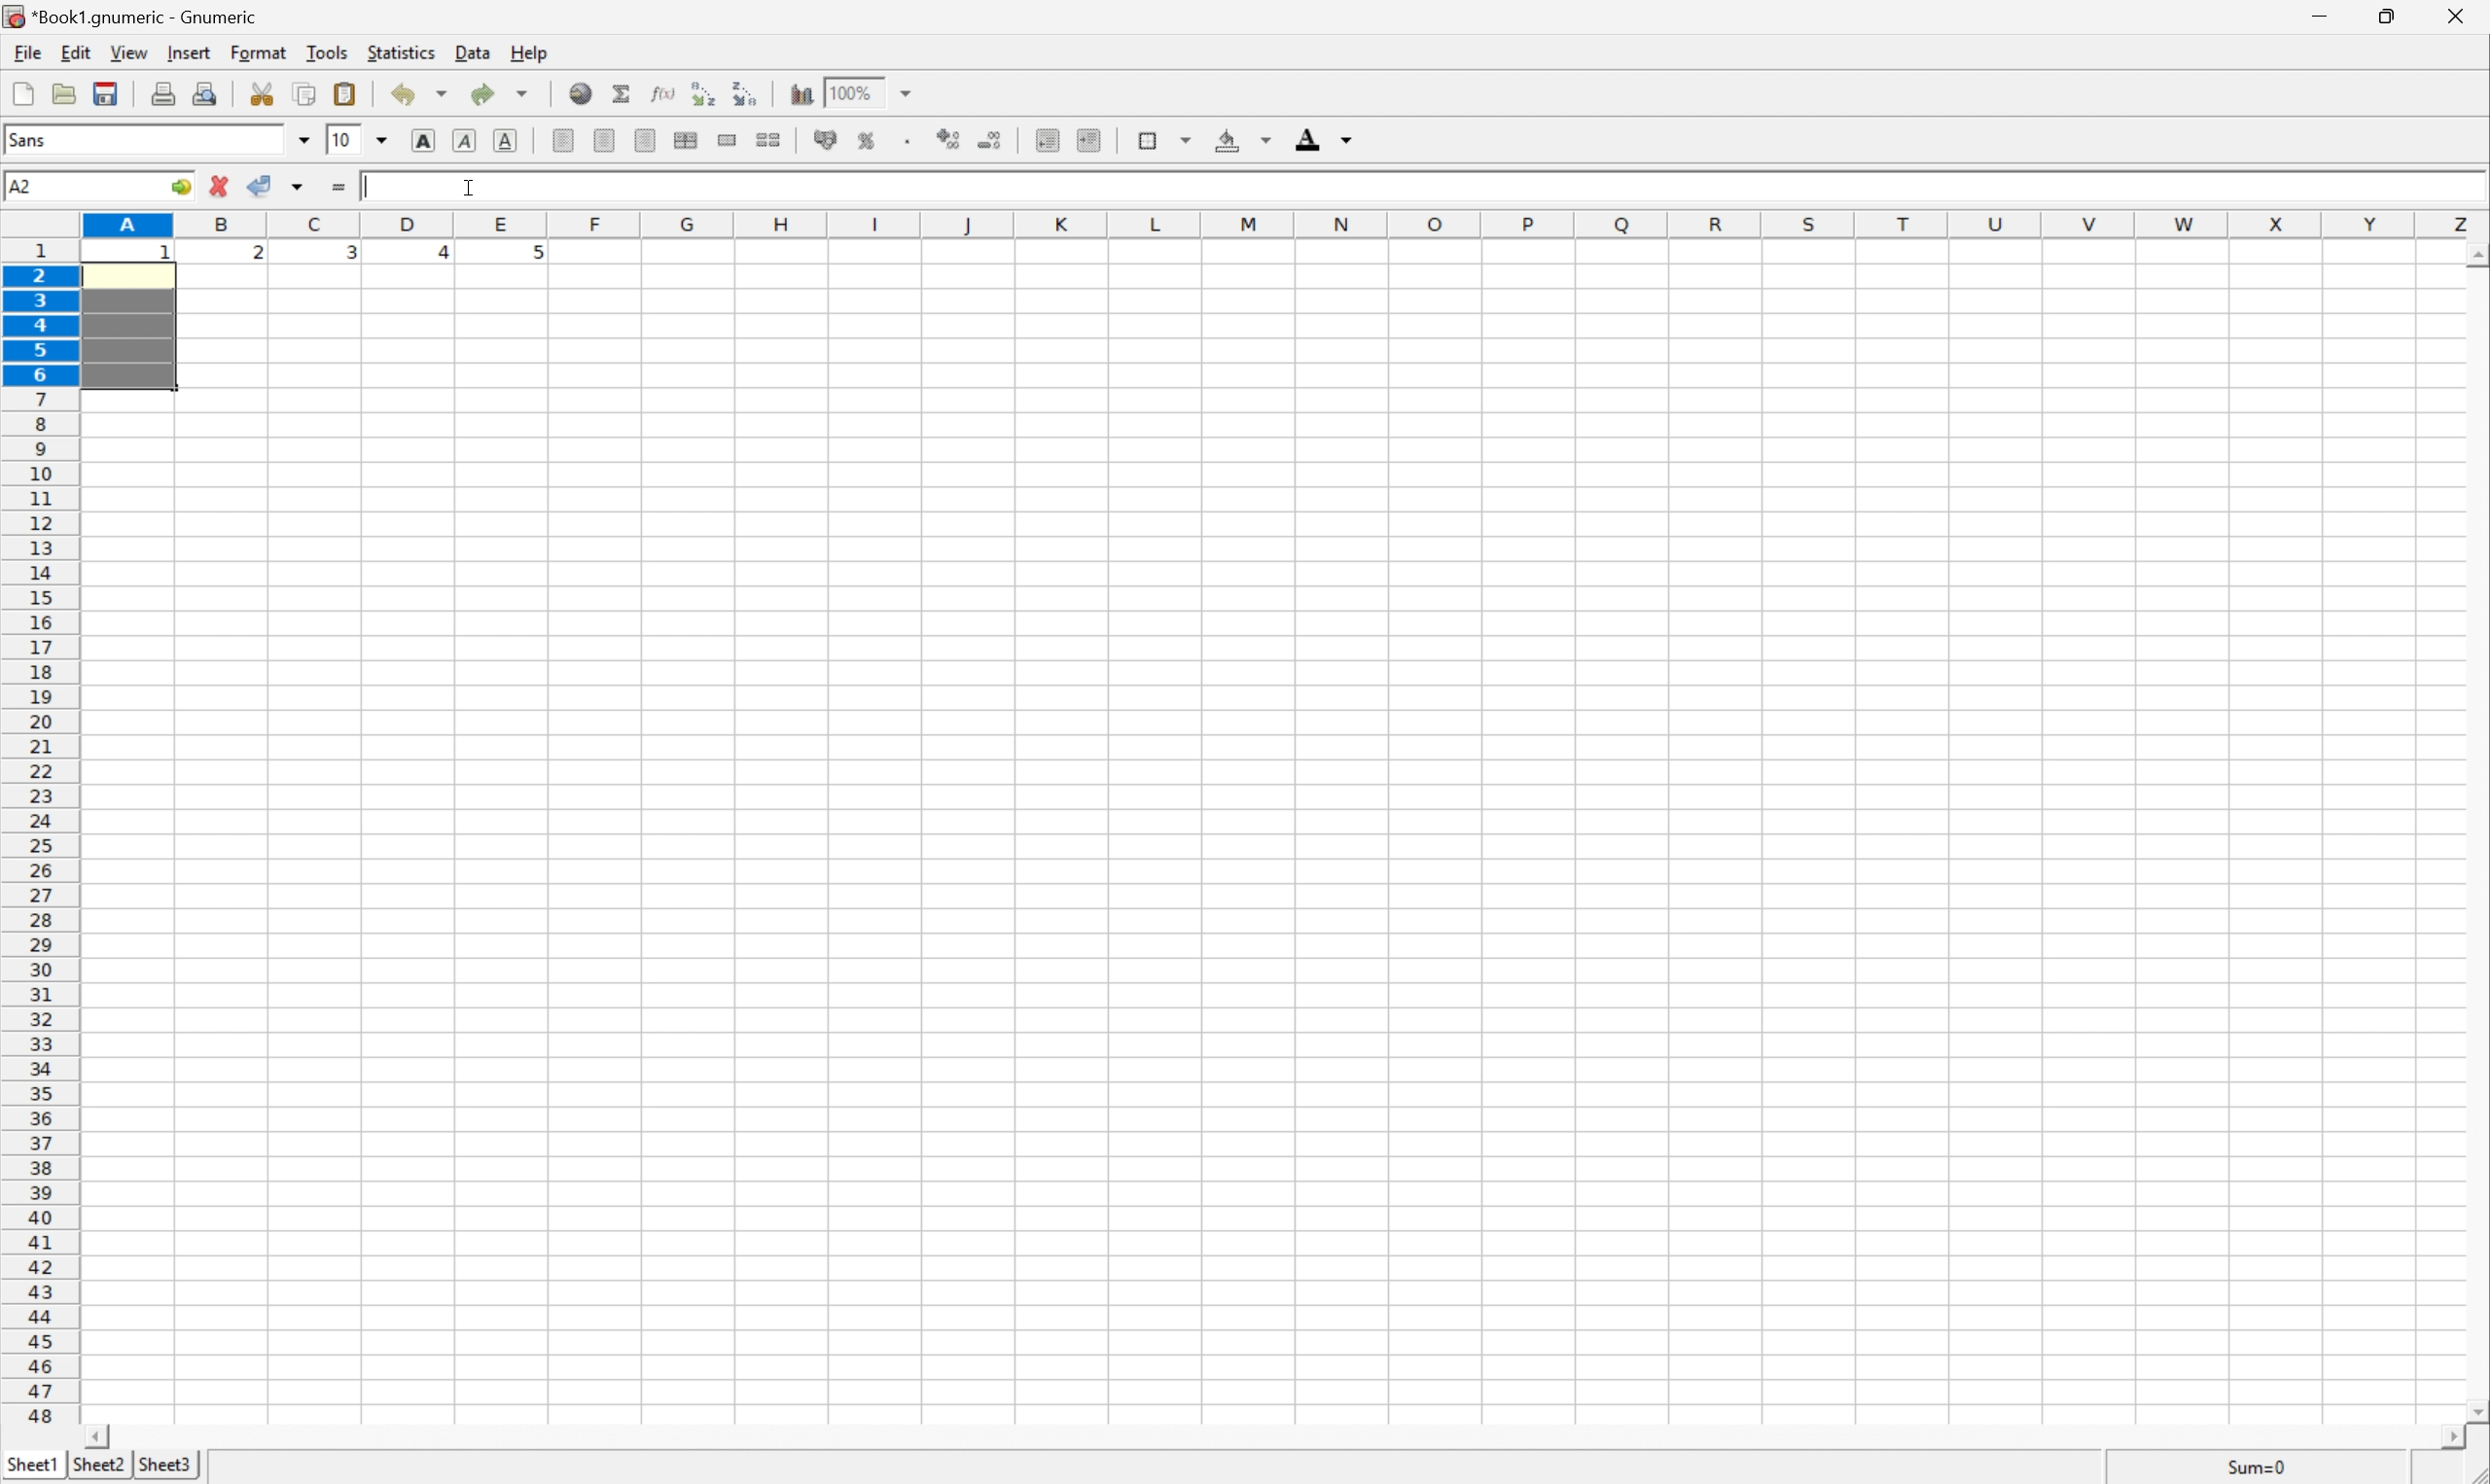  I want to click on statistics, so click(401, 54).